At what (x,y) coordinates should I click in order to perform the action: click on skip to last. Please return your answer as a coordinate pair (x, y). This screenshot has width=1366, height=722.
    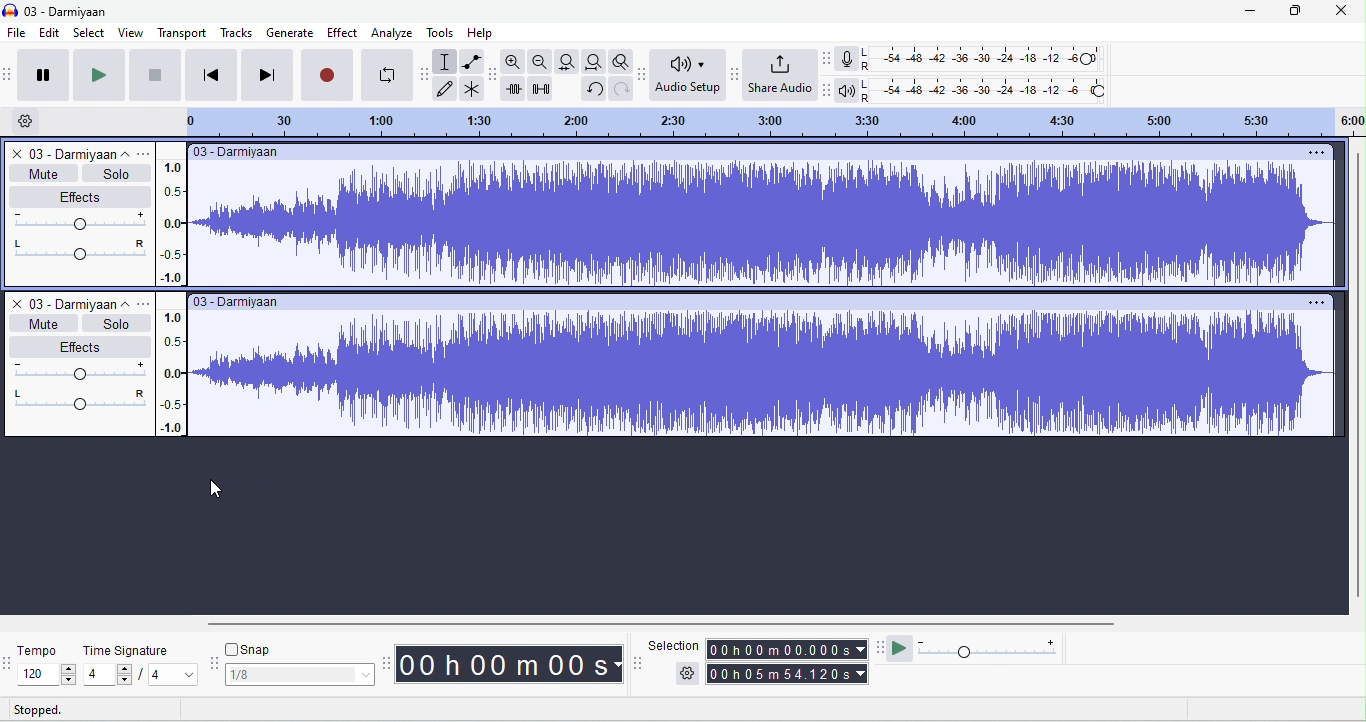
    Looking at the image, I should click on (266, 75).